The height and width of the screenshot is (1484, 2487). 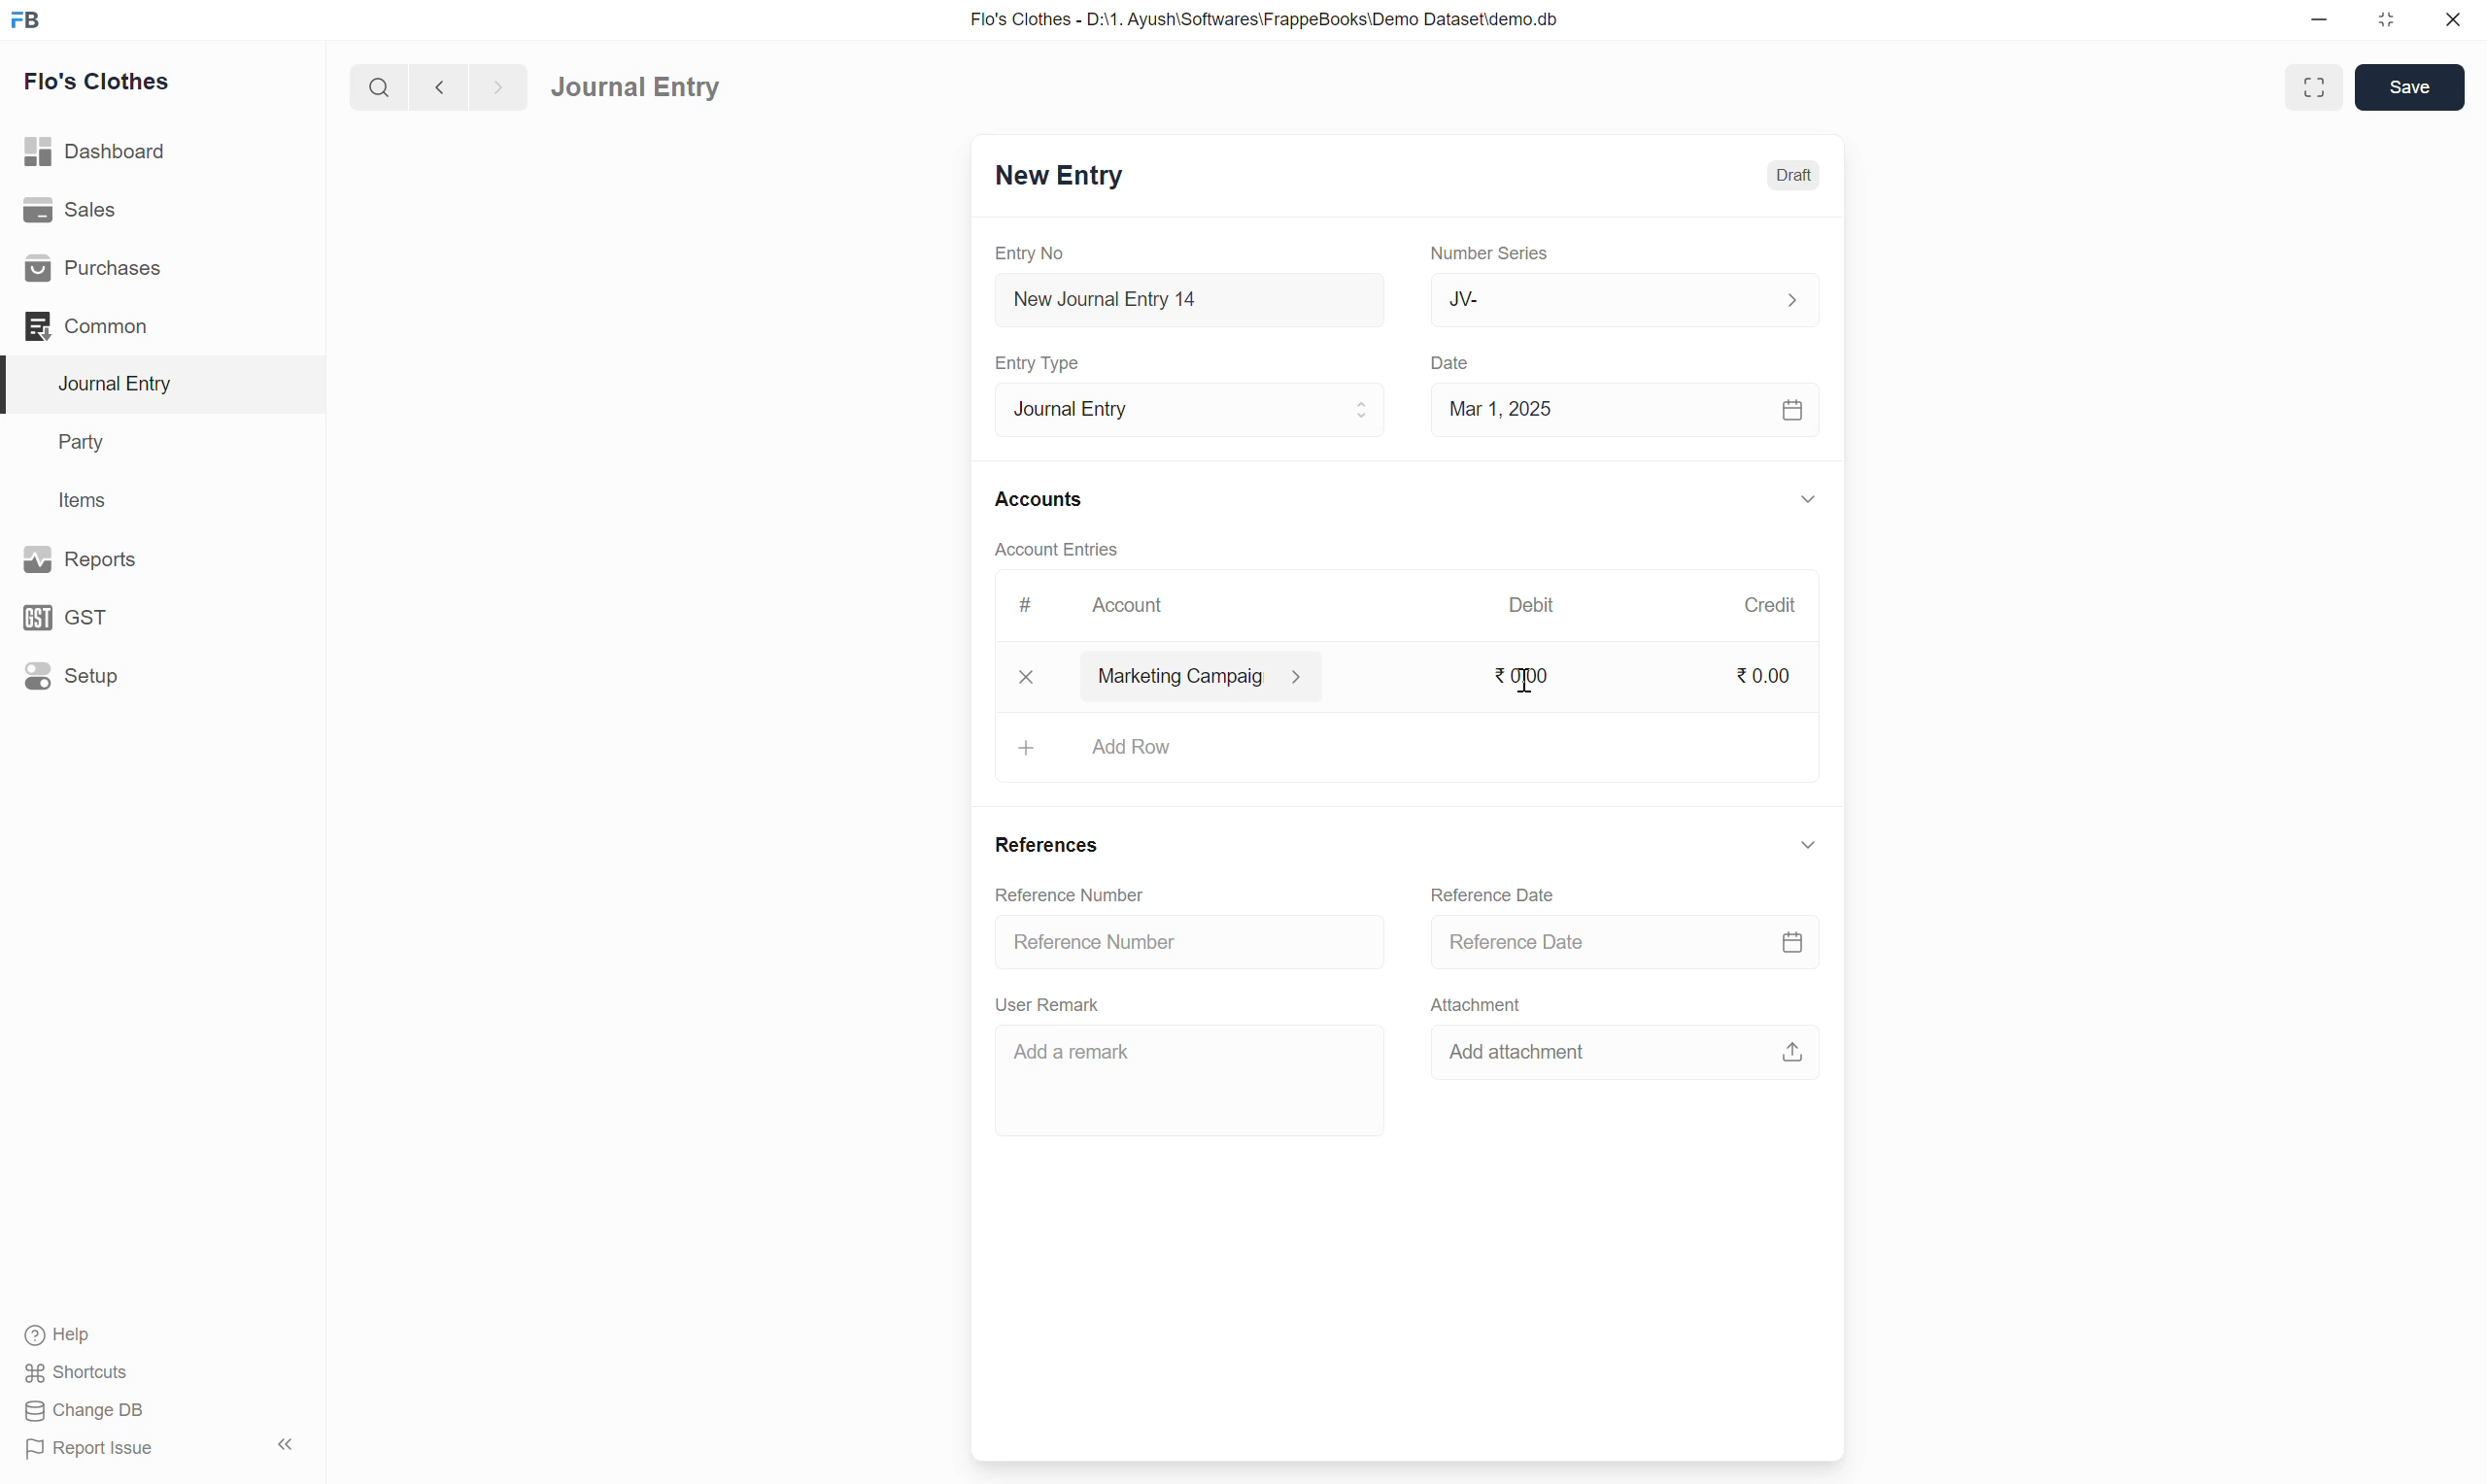 I want to click on 0.00, so click(x=1765, y=675).